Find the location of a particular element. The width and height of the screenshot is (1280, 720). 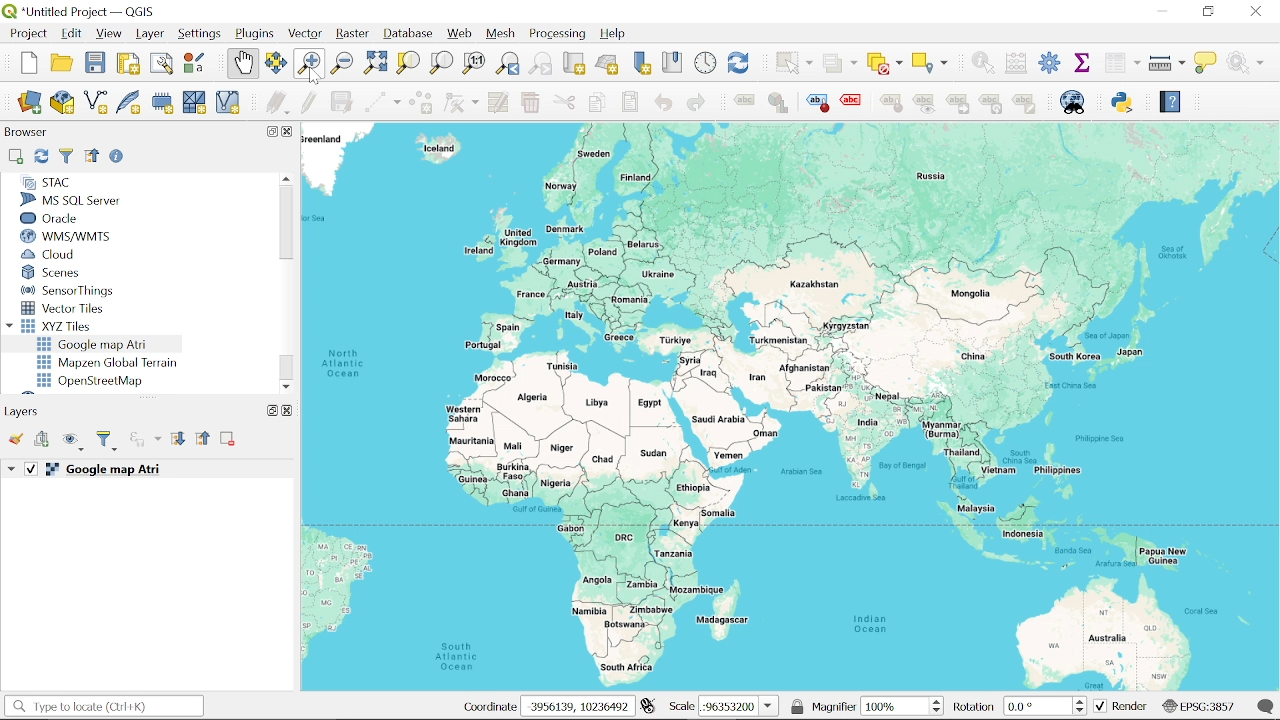

Increase is located at coordinates (1083, 699).